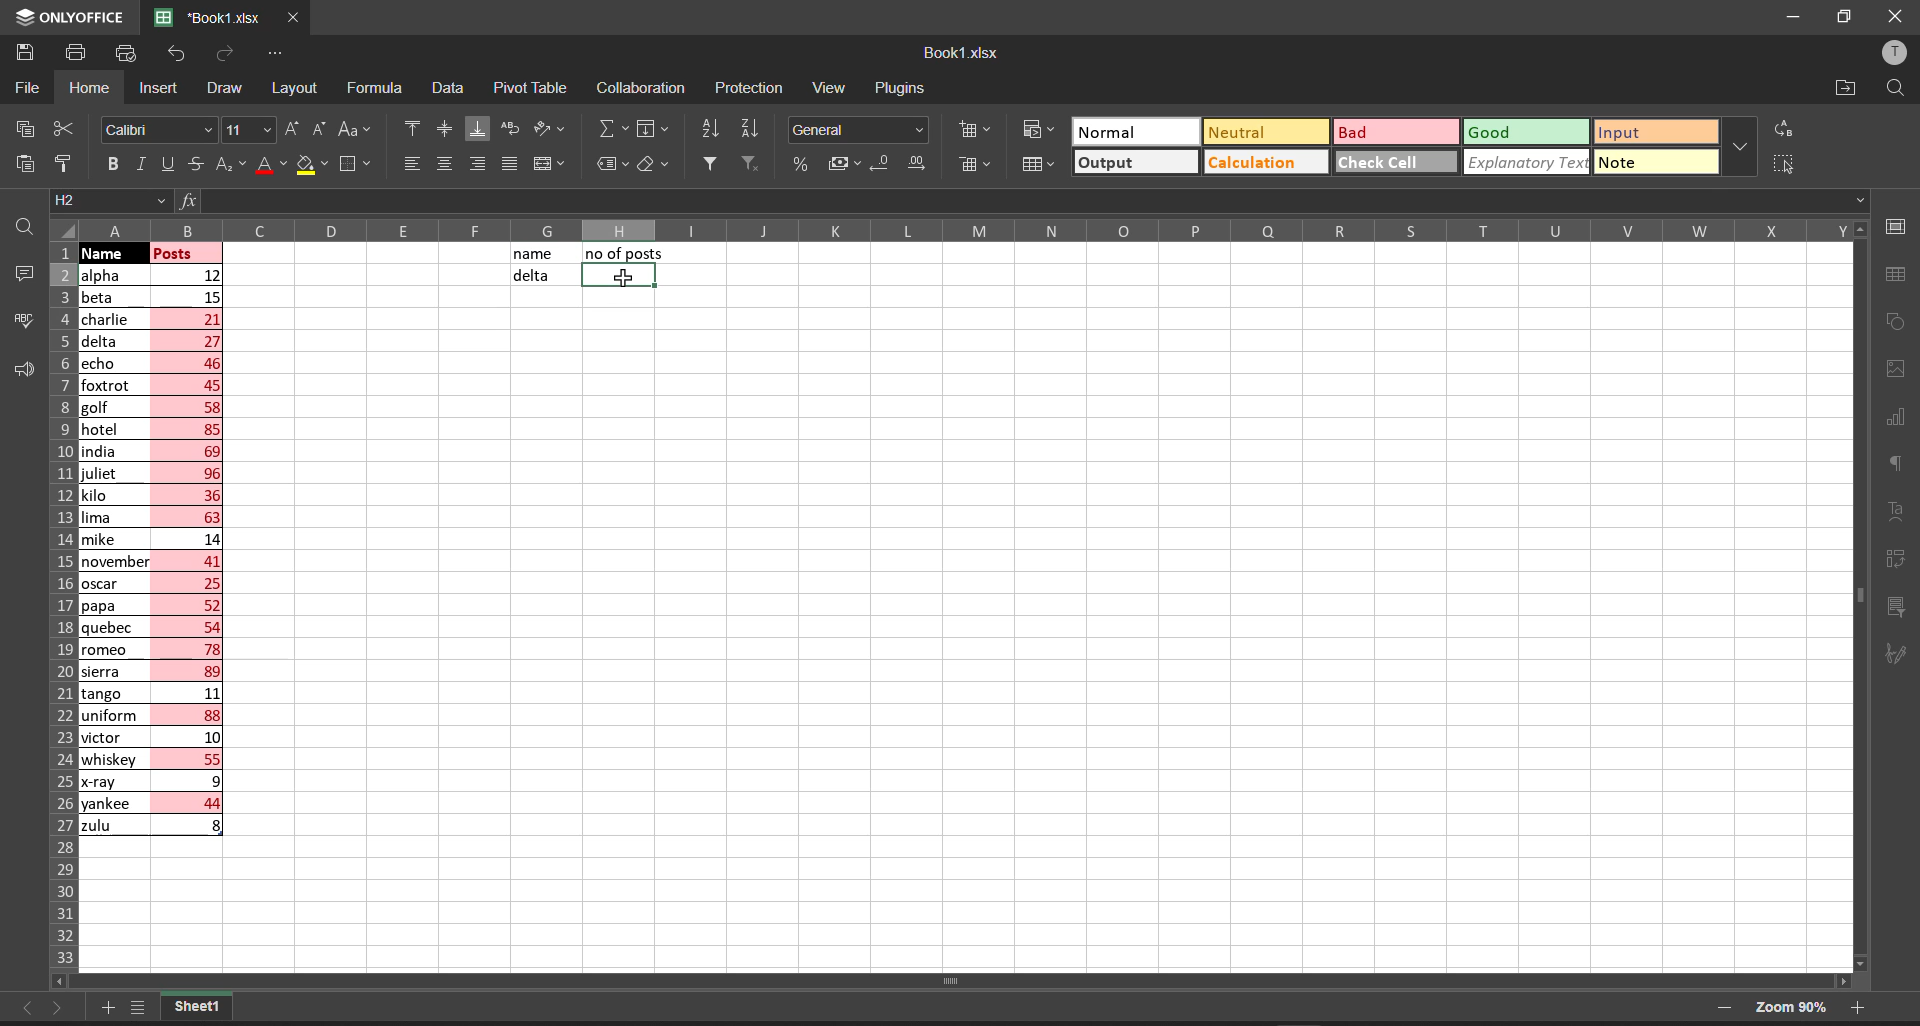 This screenshot has height=1026, width=1920. Describe the element at coordinates (294, 18) in the screenshot. I see `close workbook` at that location.